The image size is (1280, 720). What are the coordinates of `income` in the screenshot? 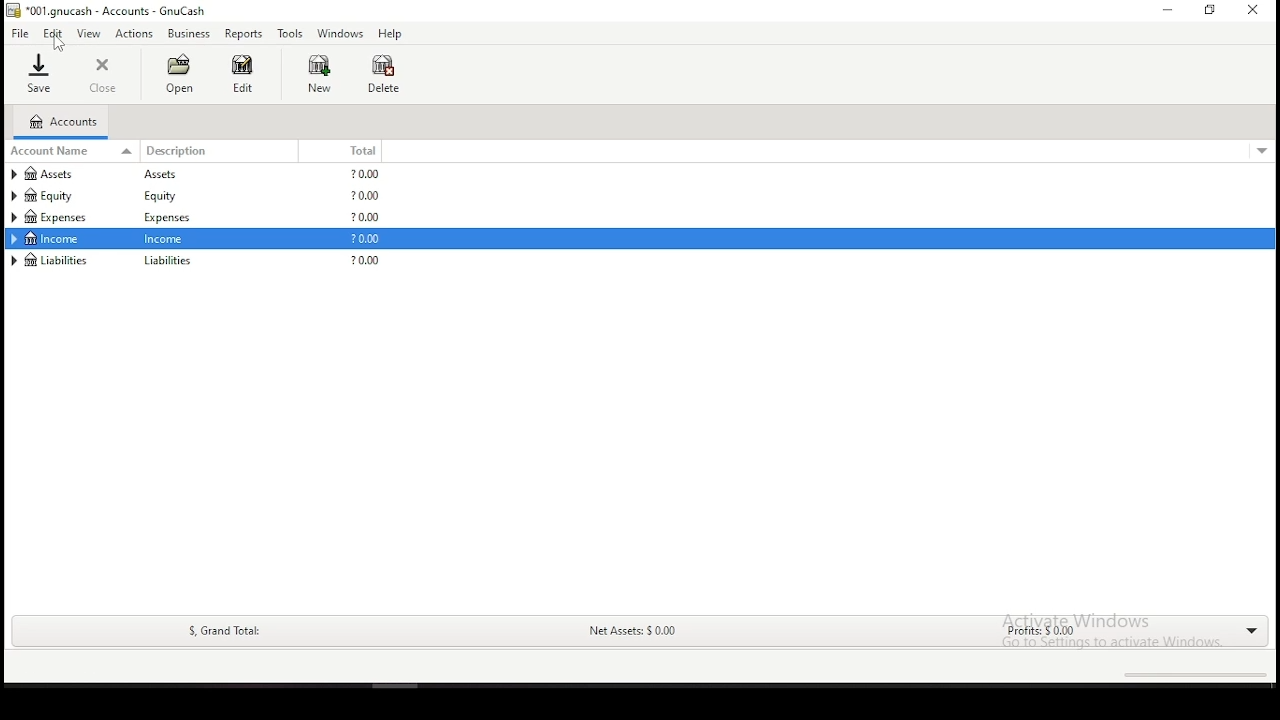 It's located at (168, 239).